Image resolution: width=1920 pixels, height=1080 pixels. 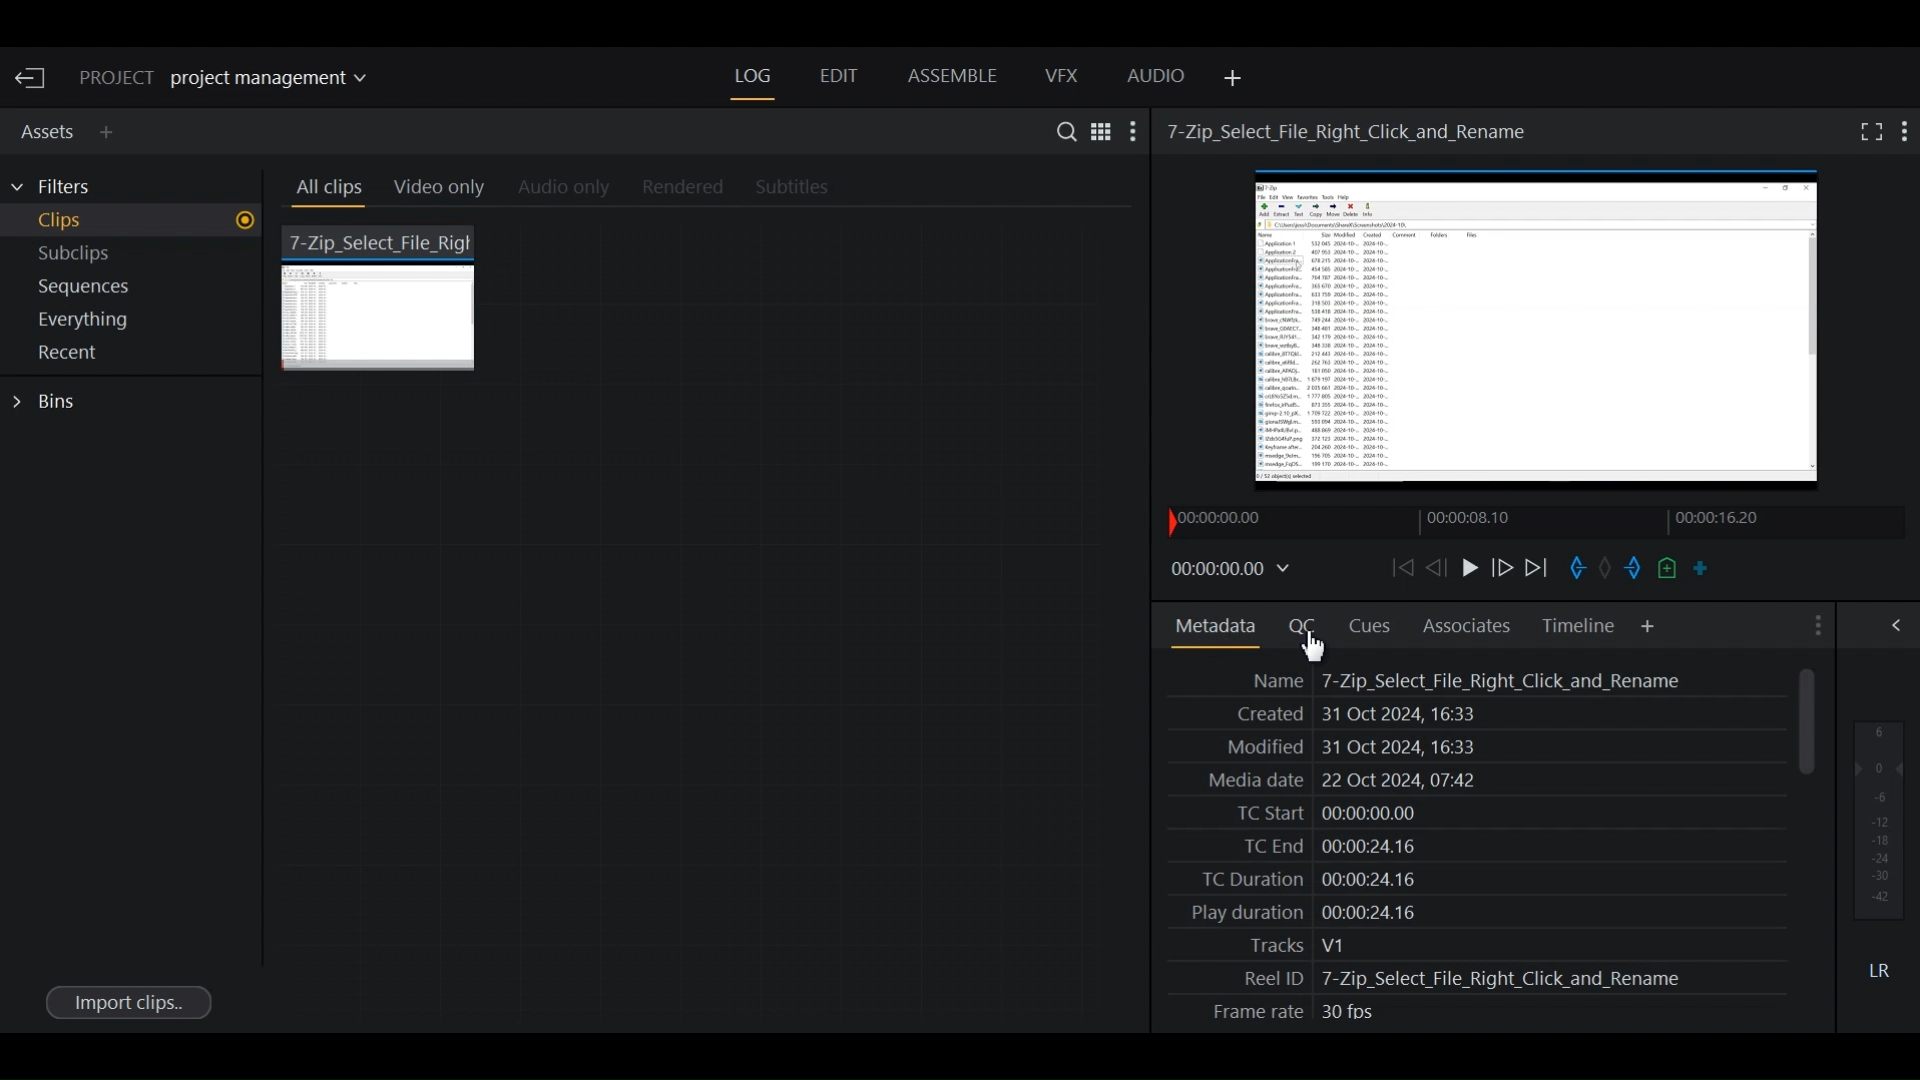 What do you see at coordinates (1448, 713) in the screenshot?
I see `Date created` at bounding box center [1448, 713].